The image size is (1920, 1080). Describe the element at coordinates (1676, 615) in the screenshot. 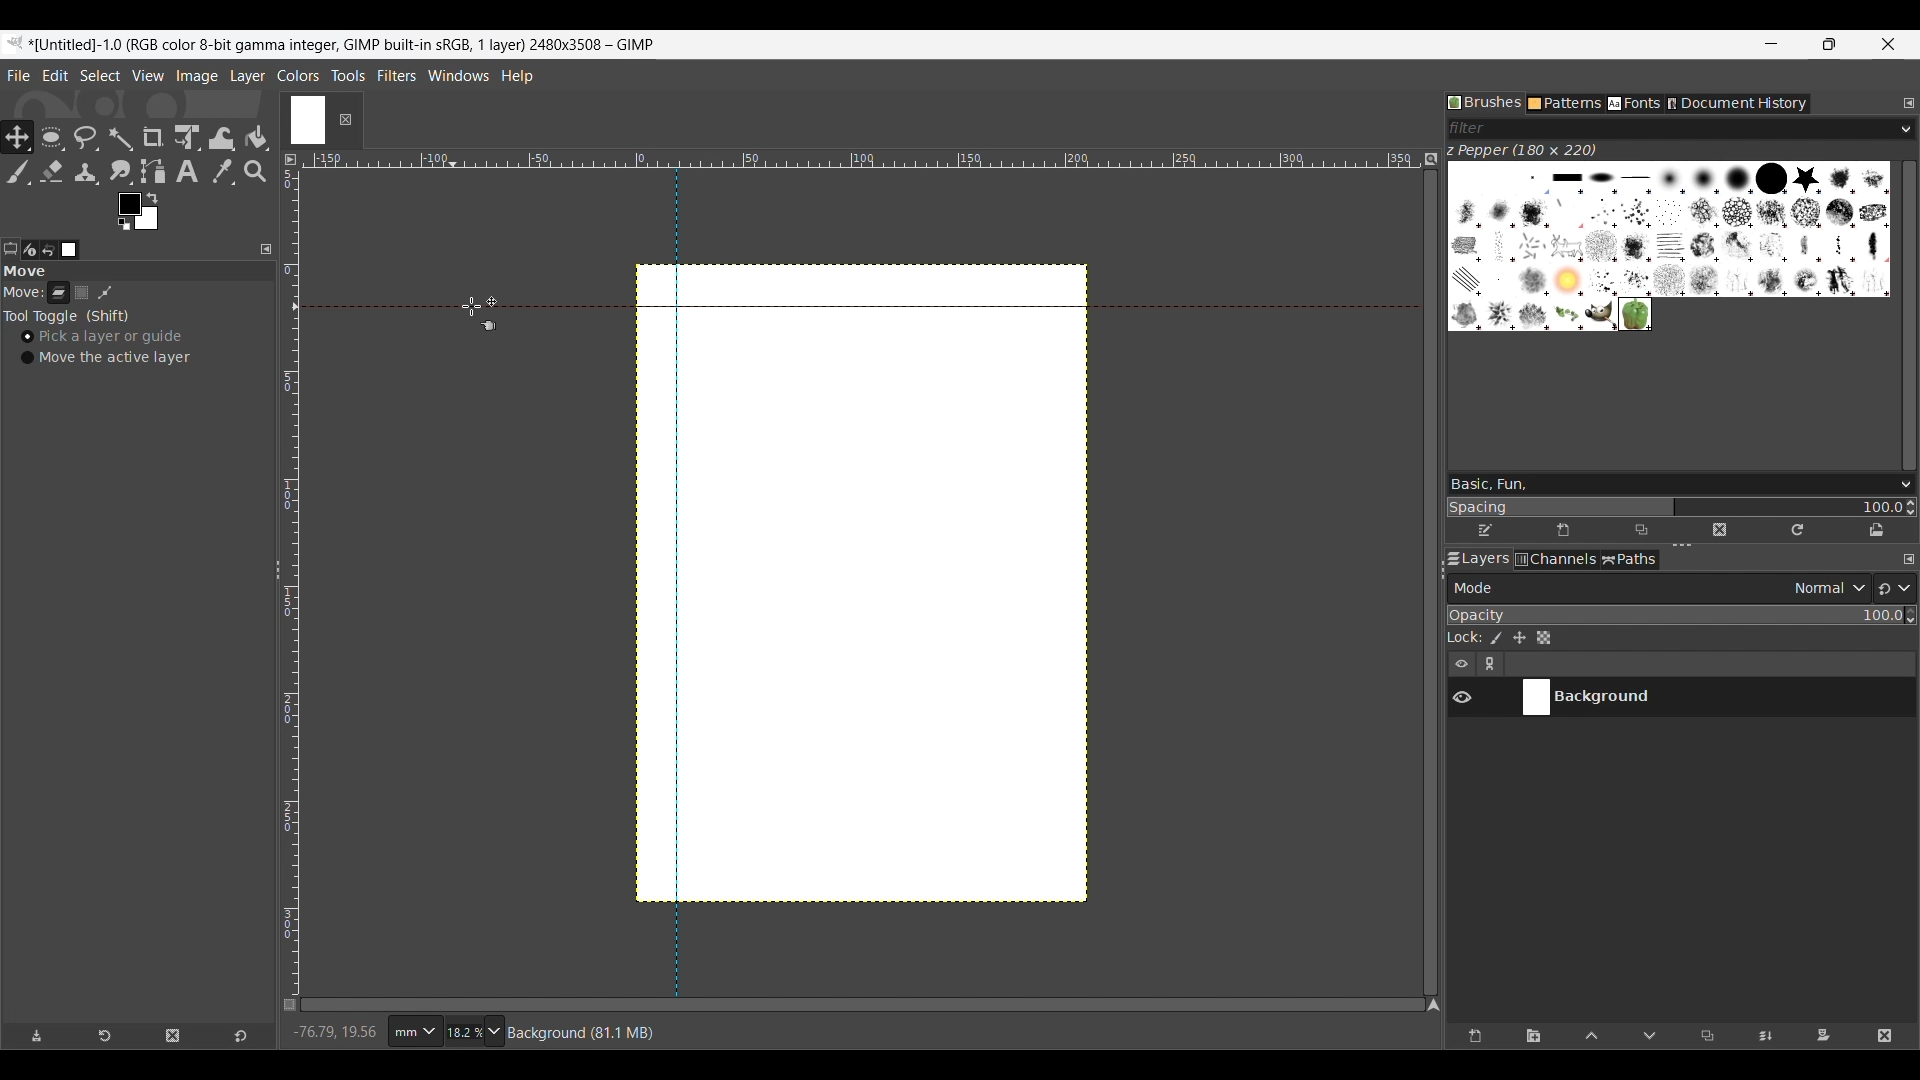

I see `Scale to change opacity` at that location.